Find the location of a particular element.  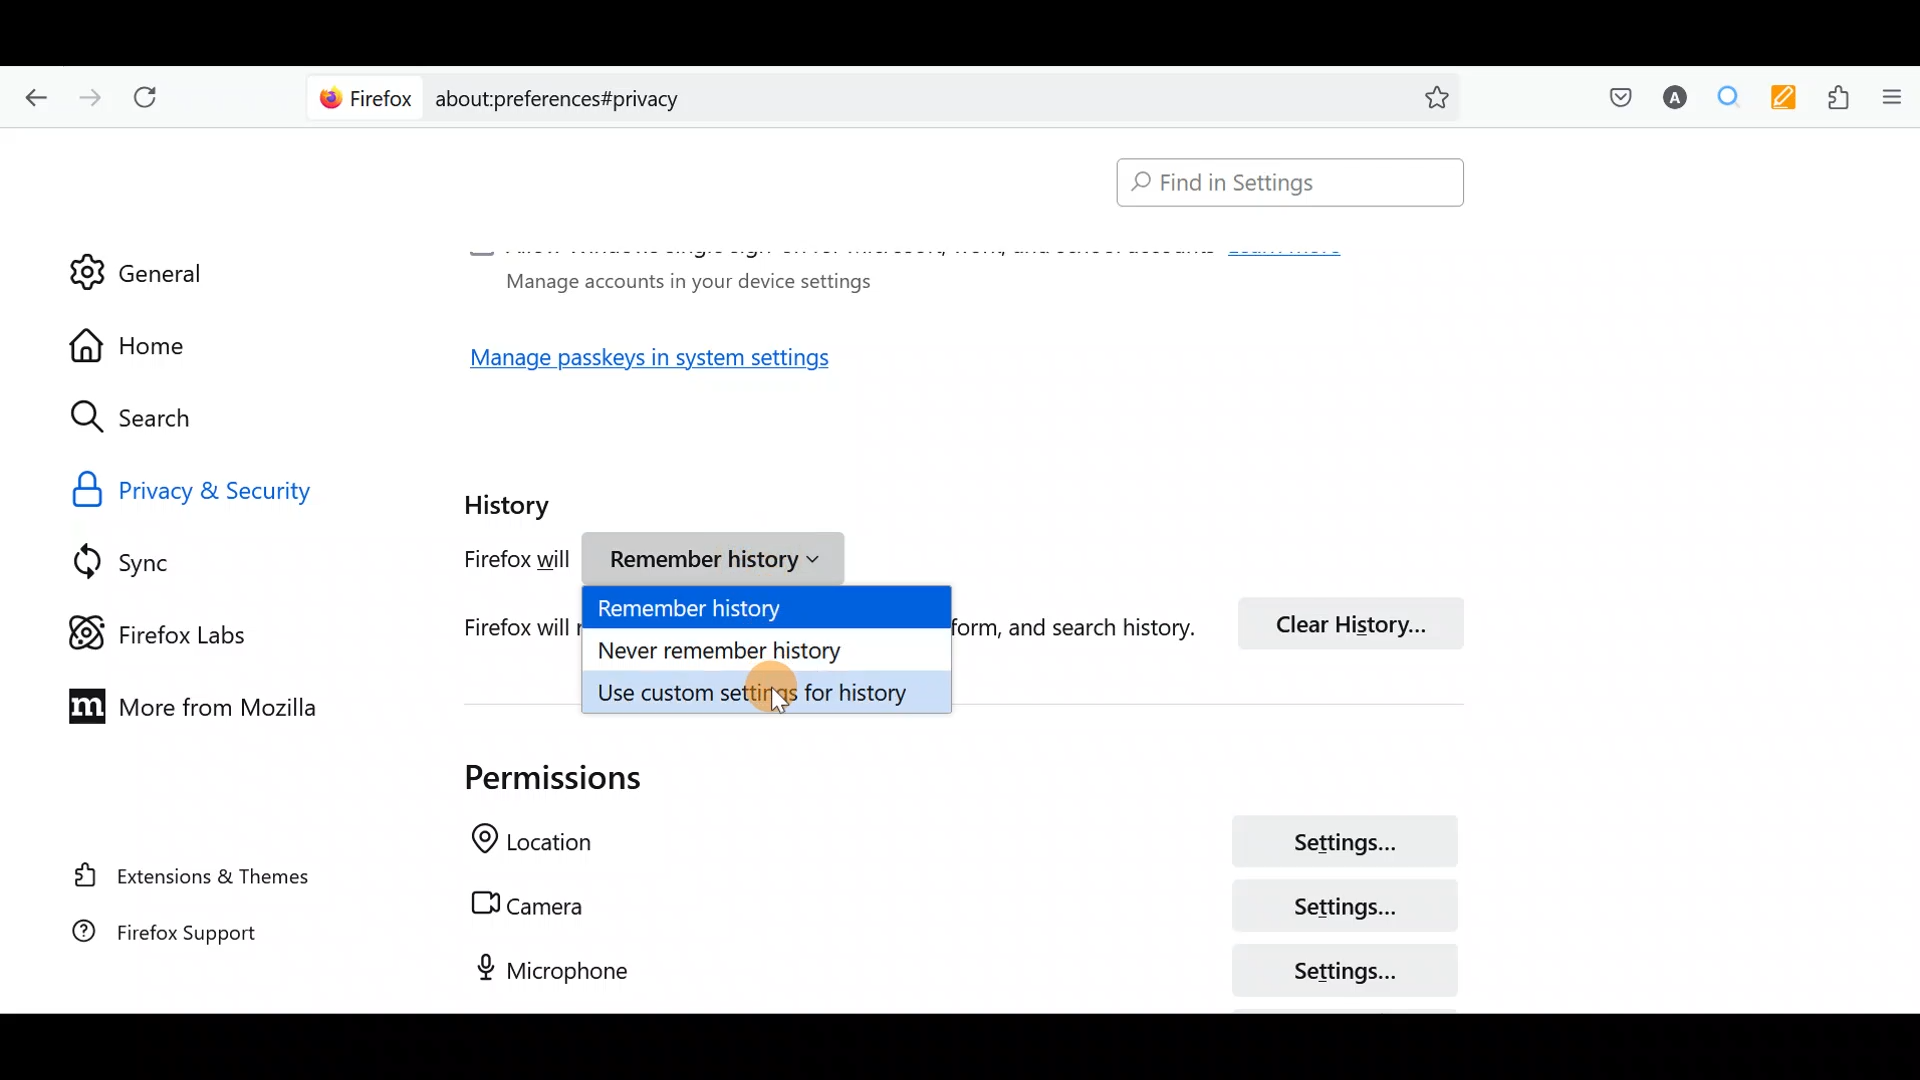

Open application menu is located at coordinates (1890, 99).